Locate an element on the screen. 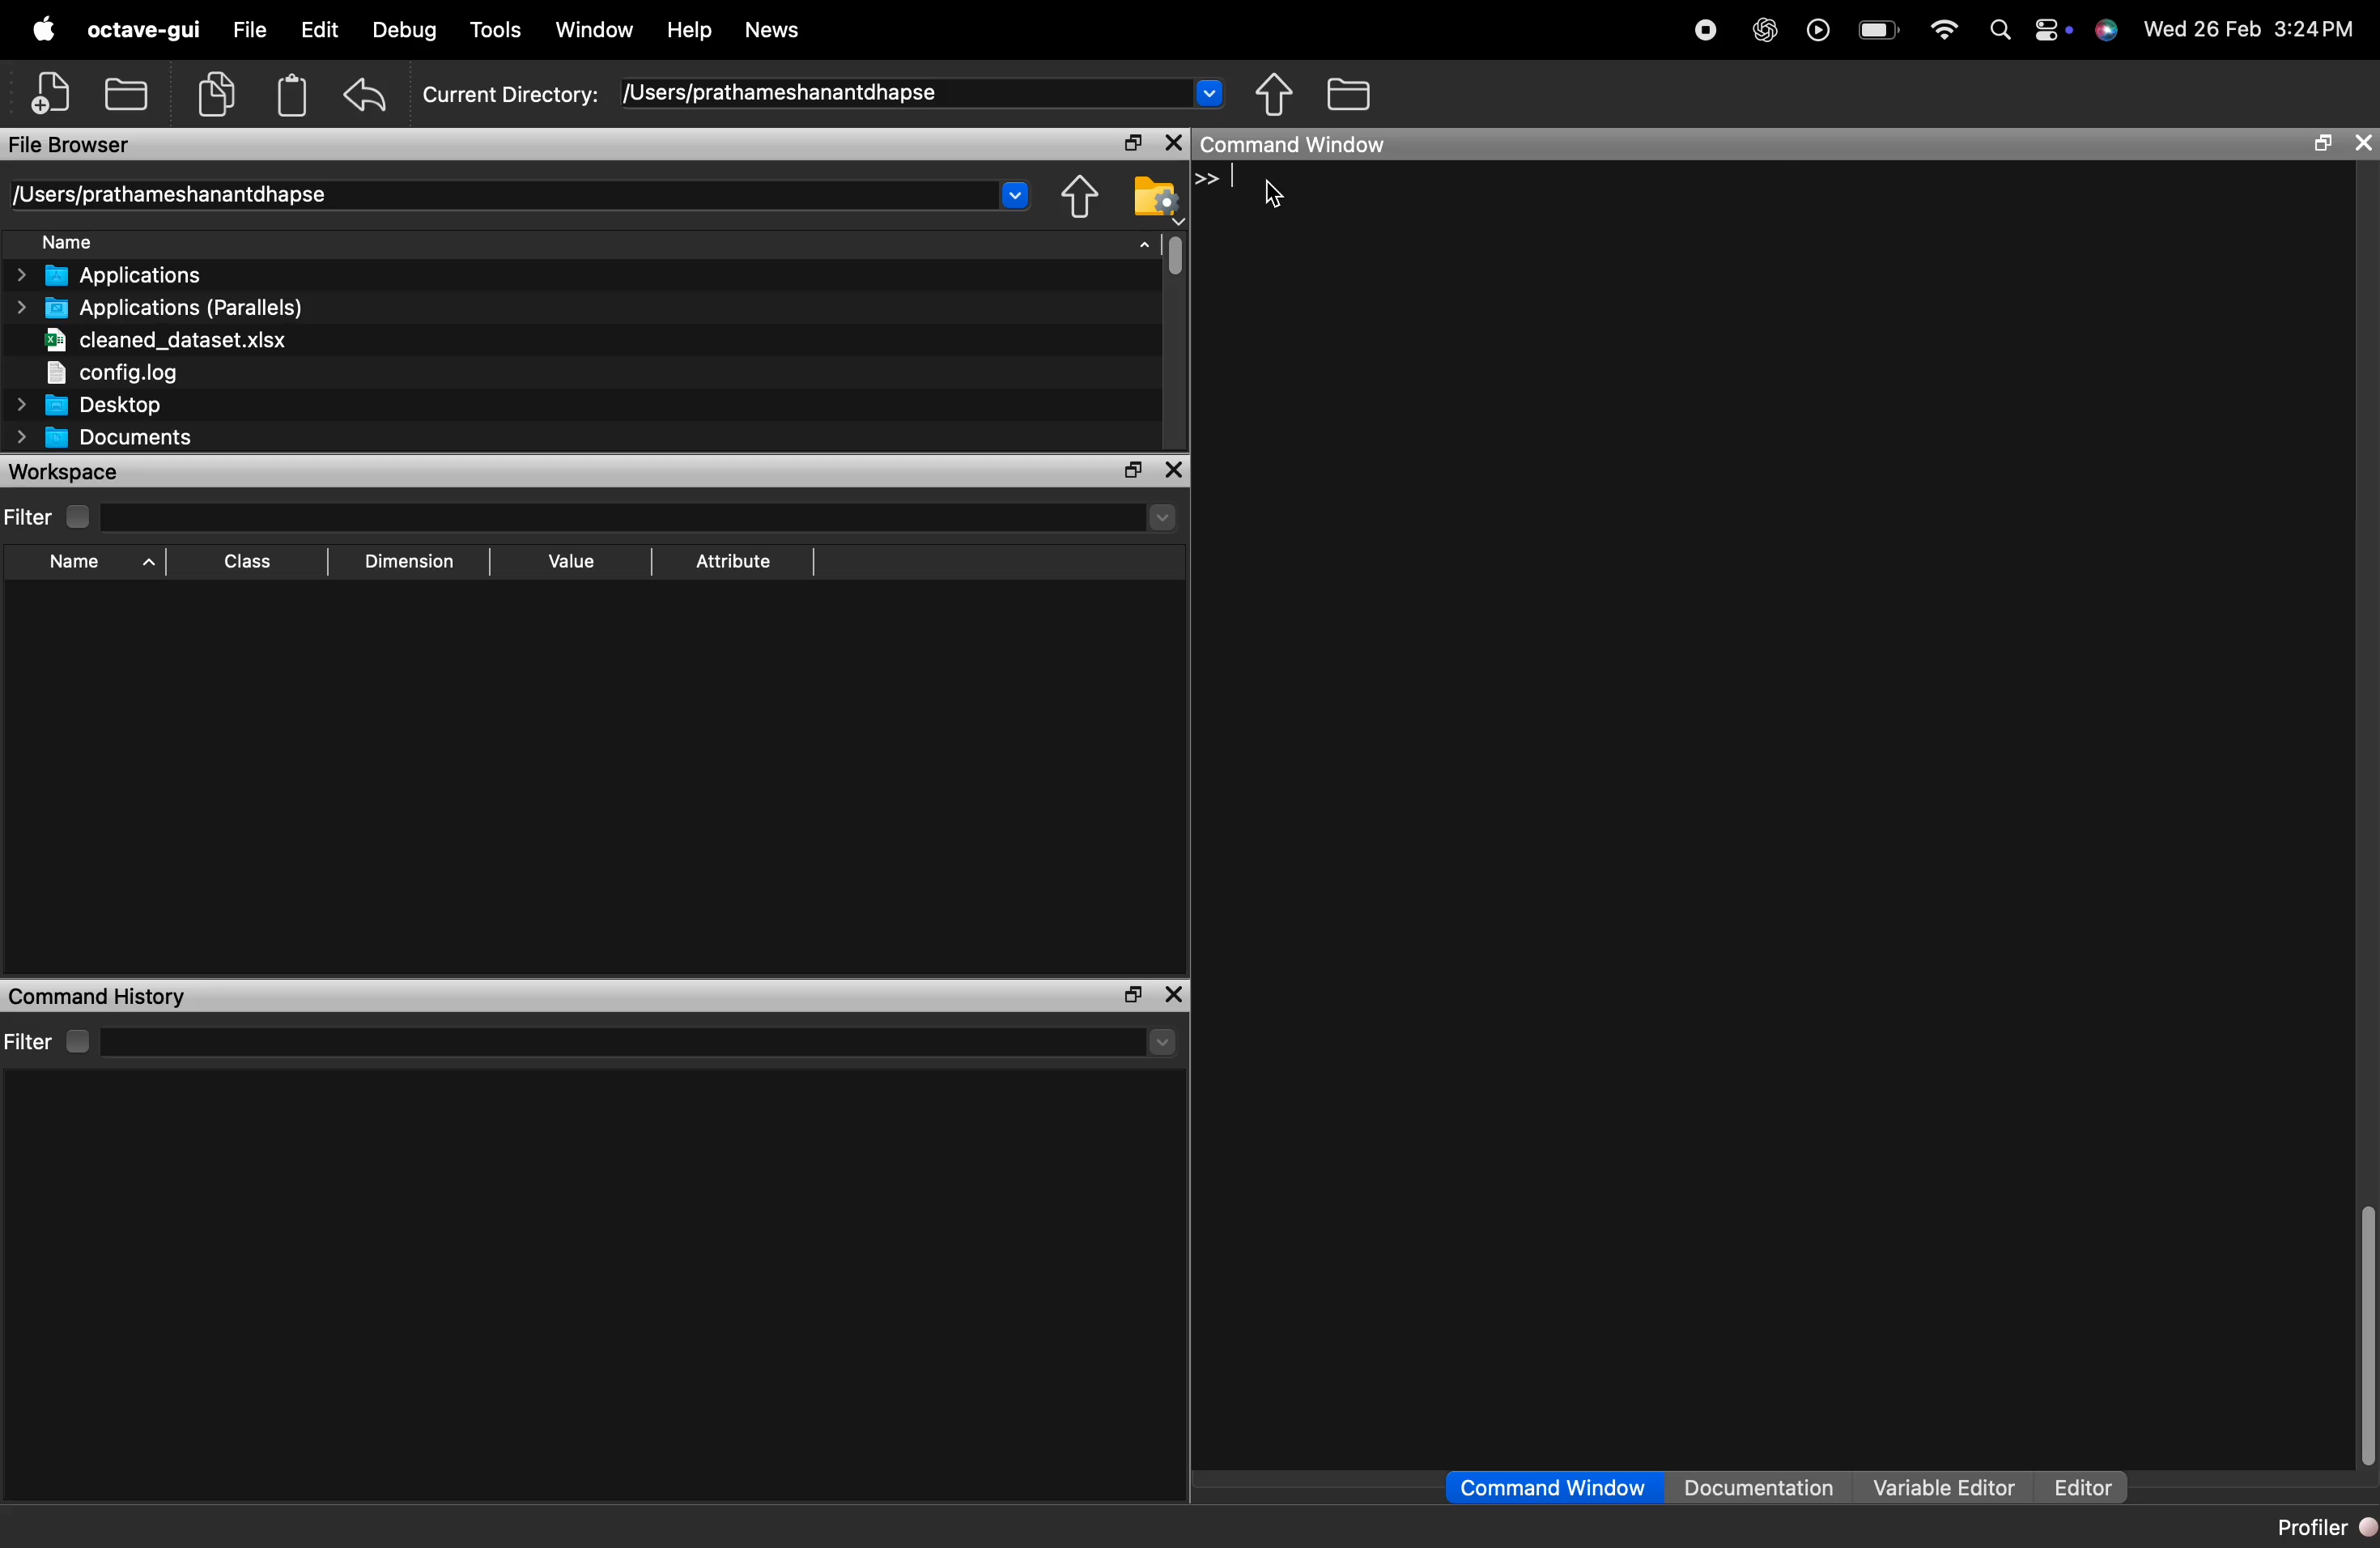 This screenshot has width=2380, height=1548. Attribute is located at coordinates (734, 563).